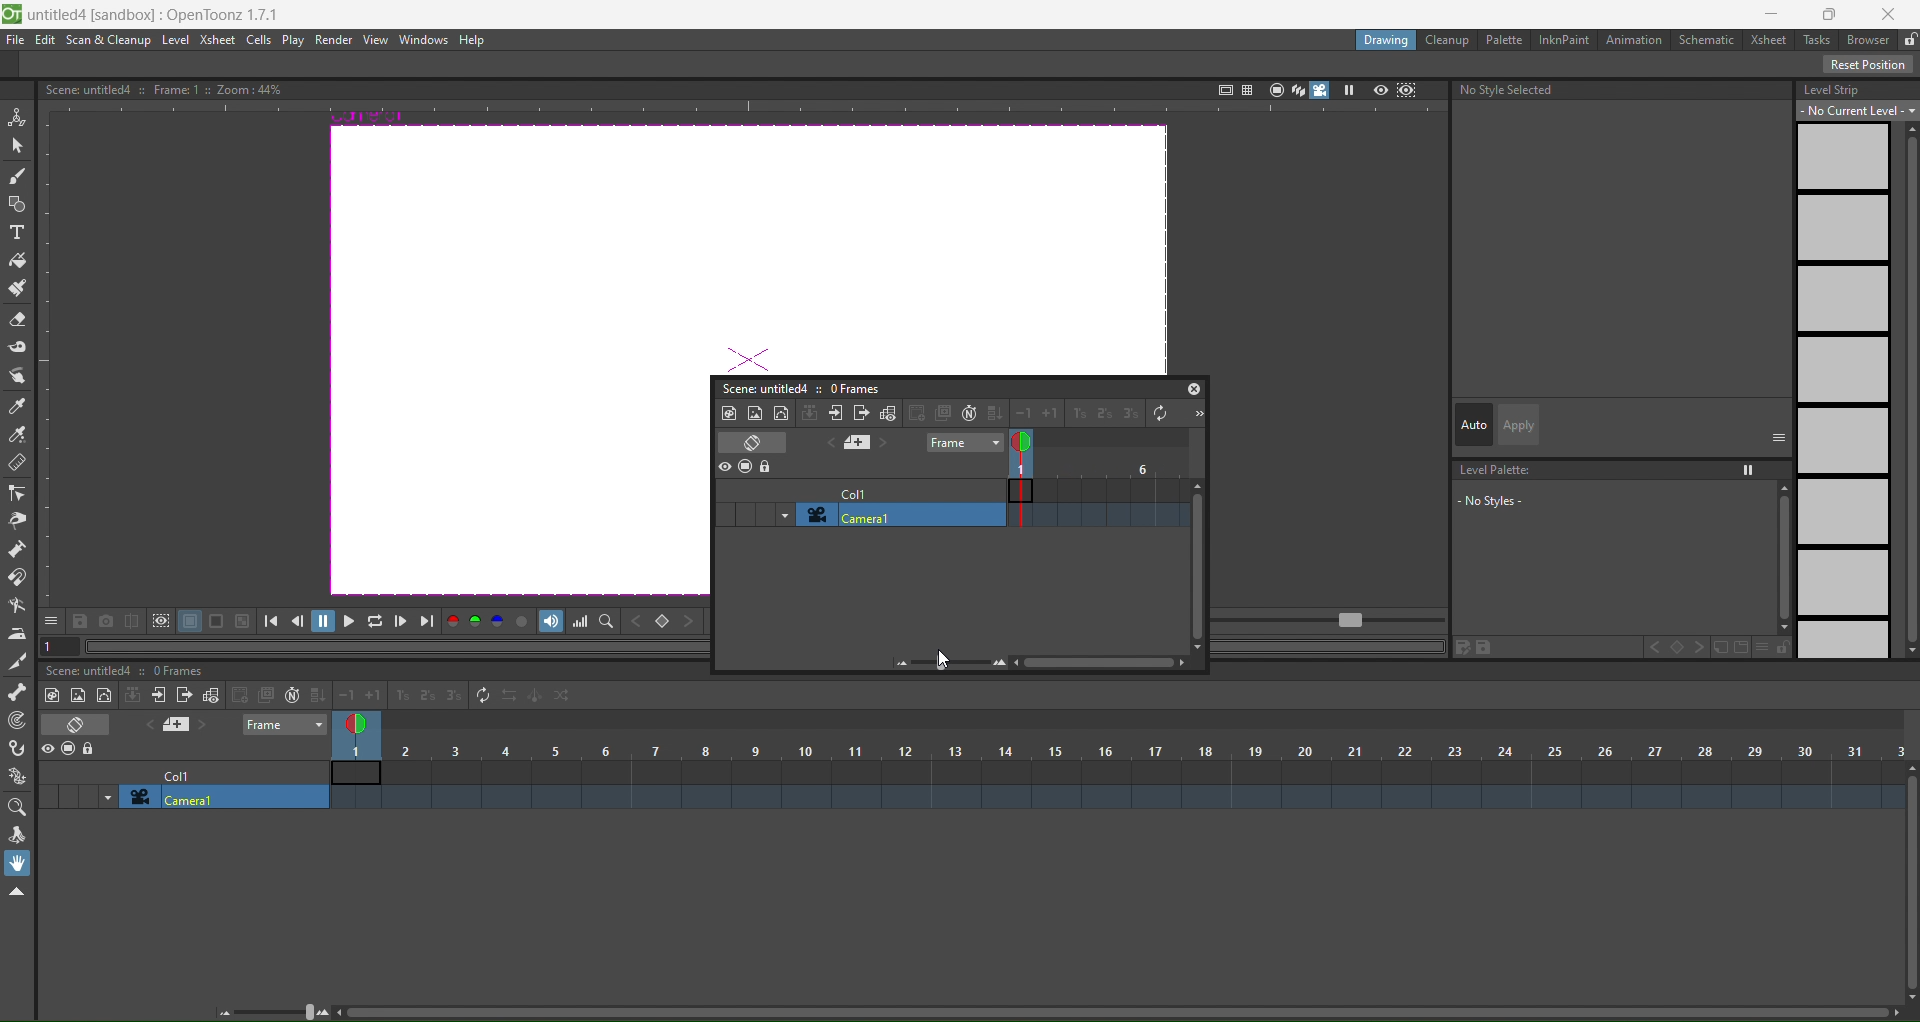  What do you see at coordinates (184, 672) in the screenshot?
I see `0 frames` at bounding box center [184, 672].